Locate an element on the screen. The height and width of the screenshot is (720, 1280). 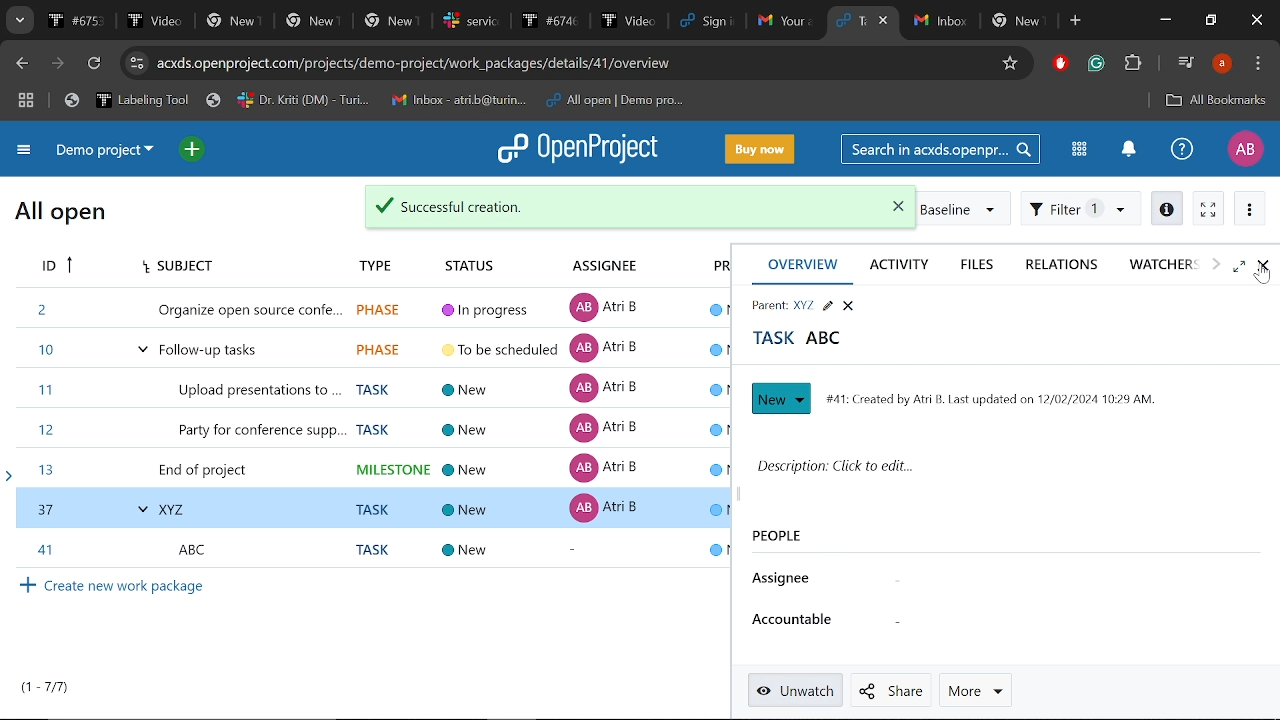
Subject is located at coordinates (174, 267).